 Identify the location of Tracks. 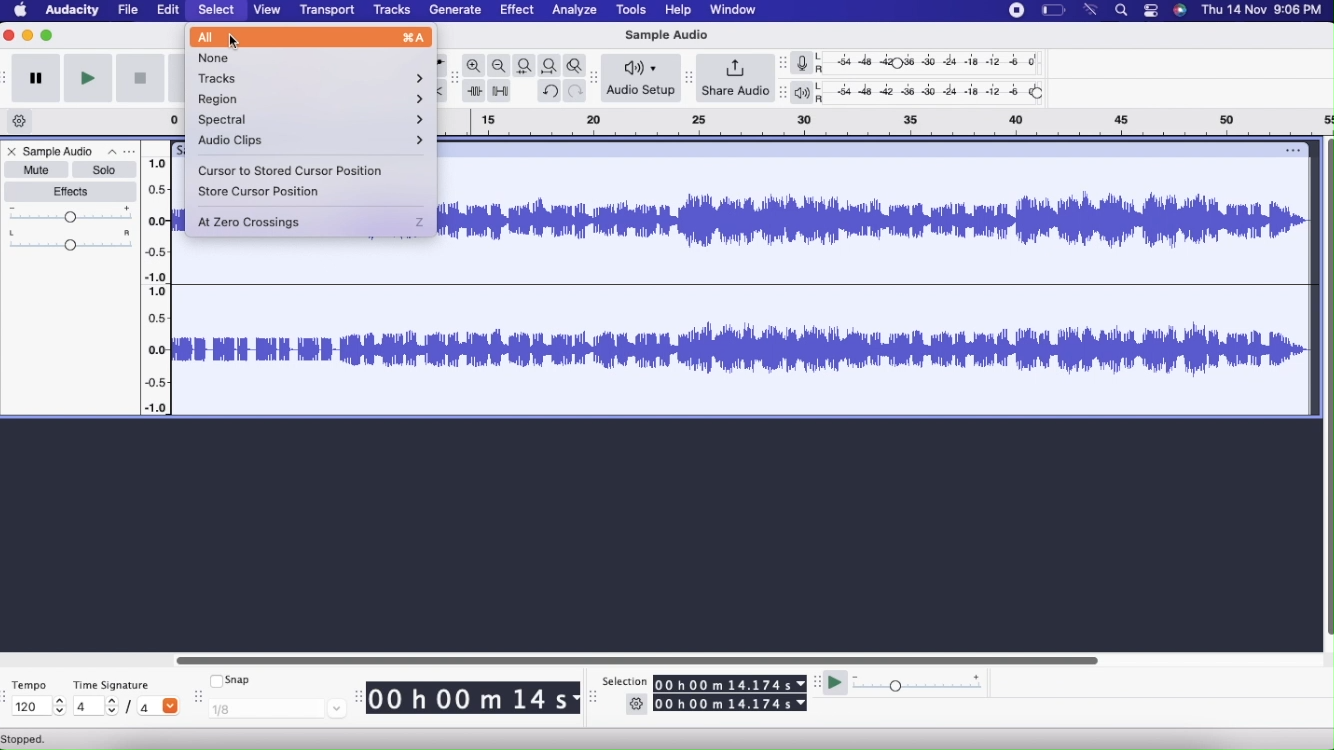
(391, 10).